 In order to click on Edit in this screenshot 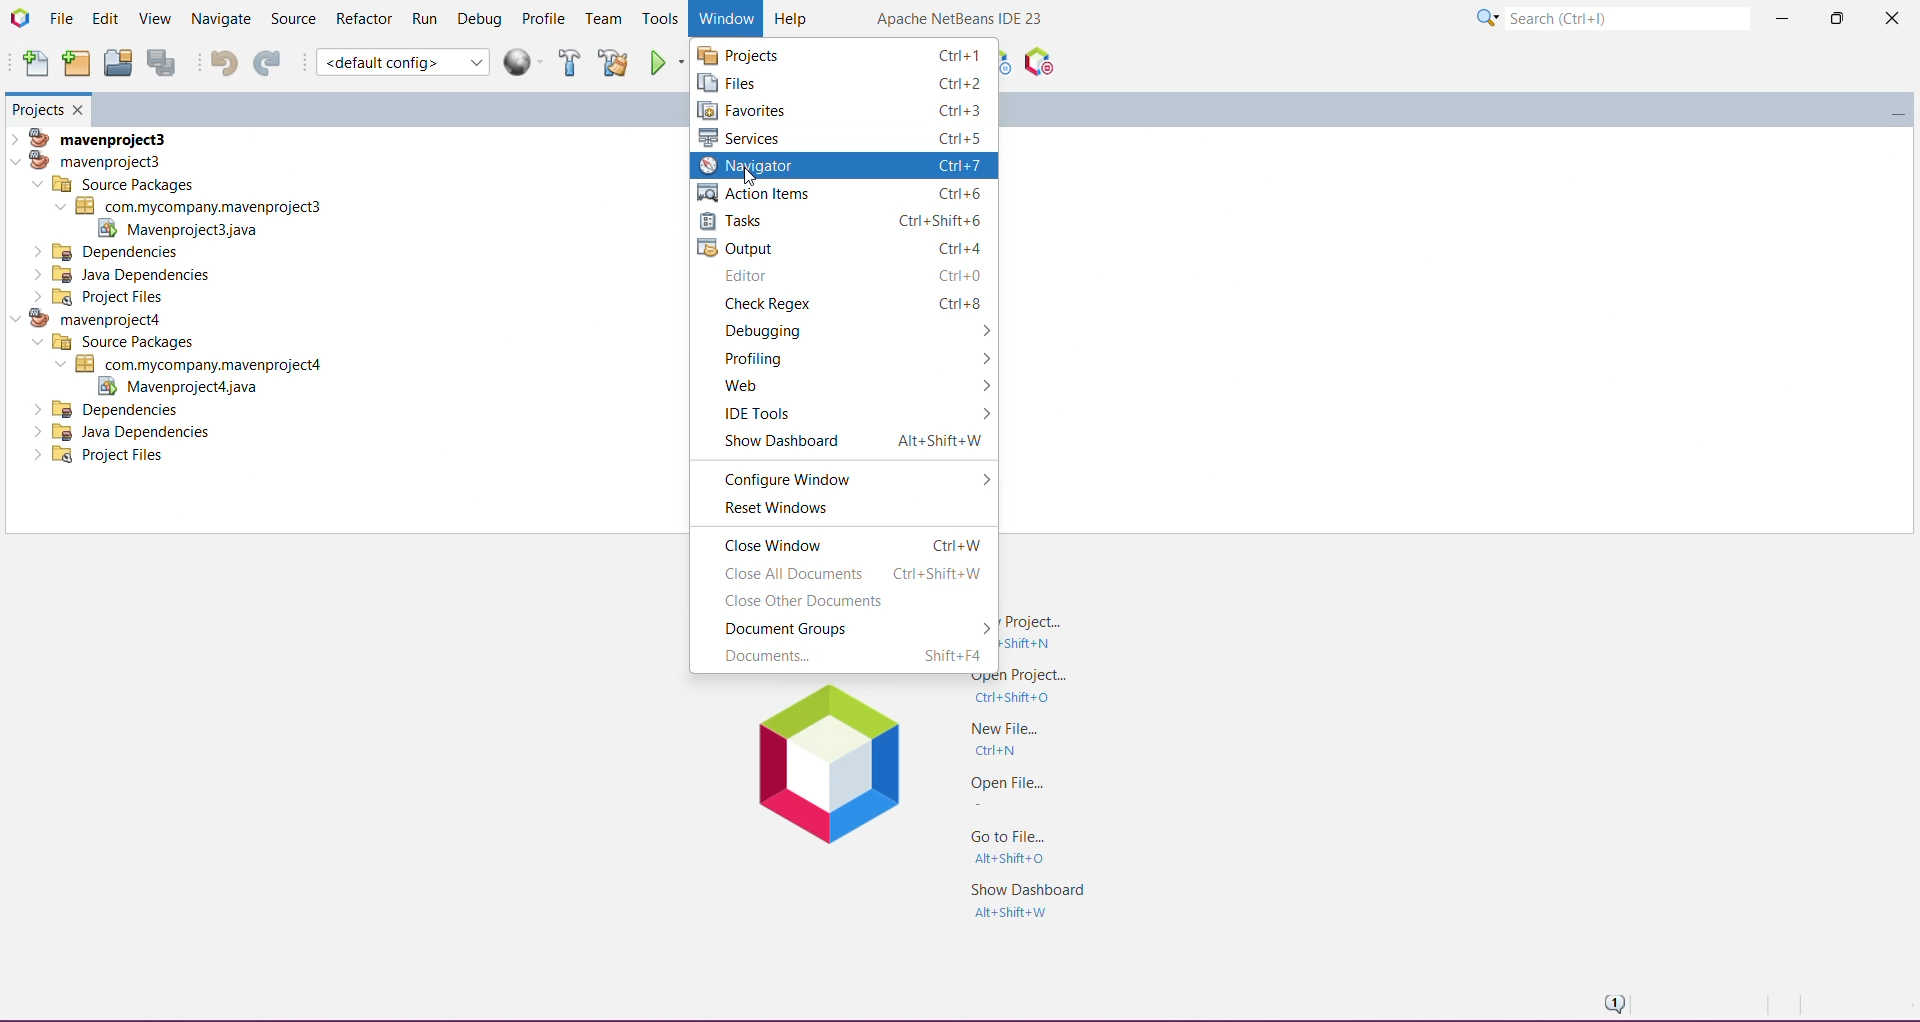, I will do `click(104, 20)`.